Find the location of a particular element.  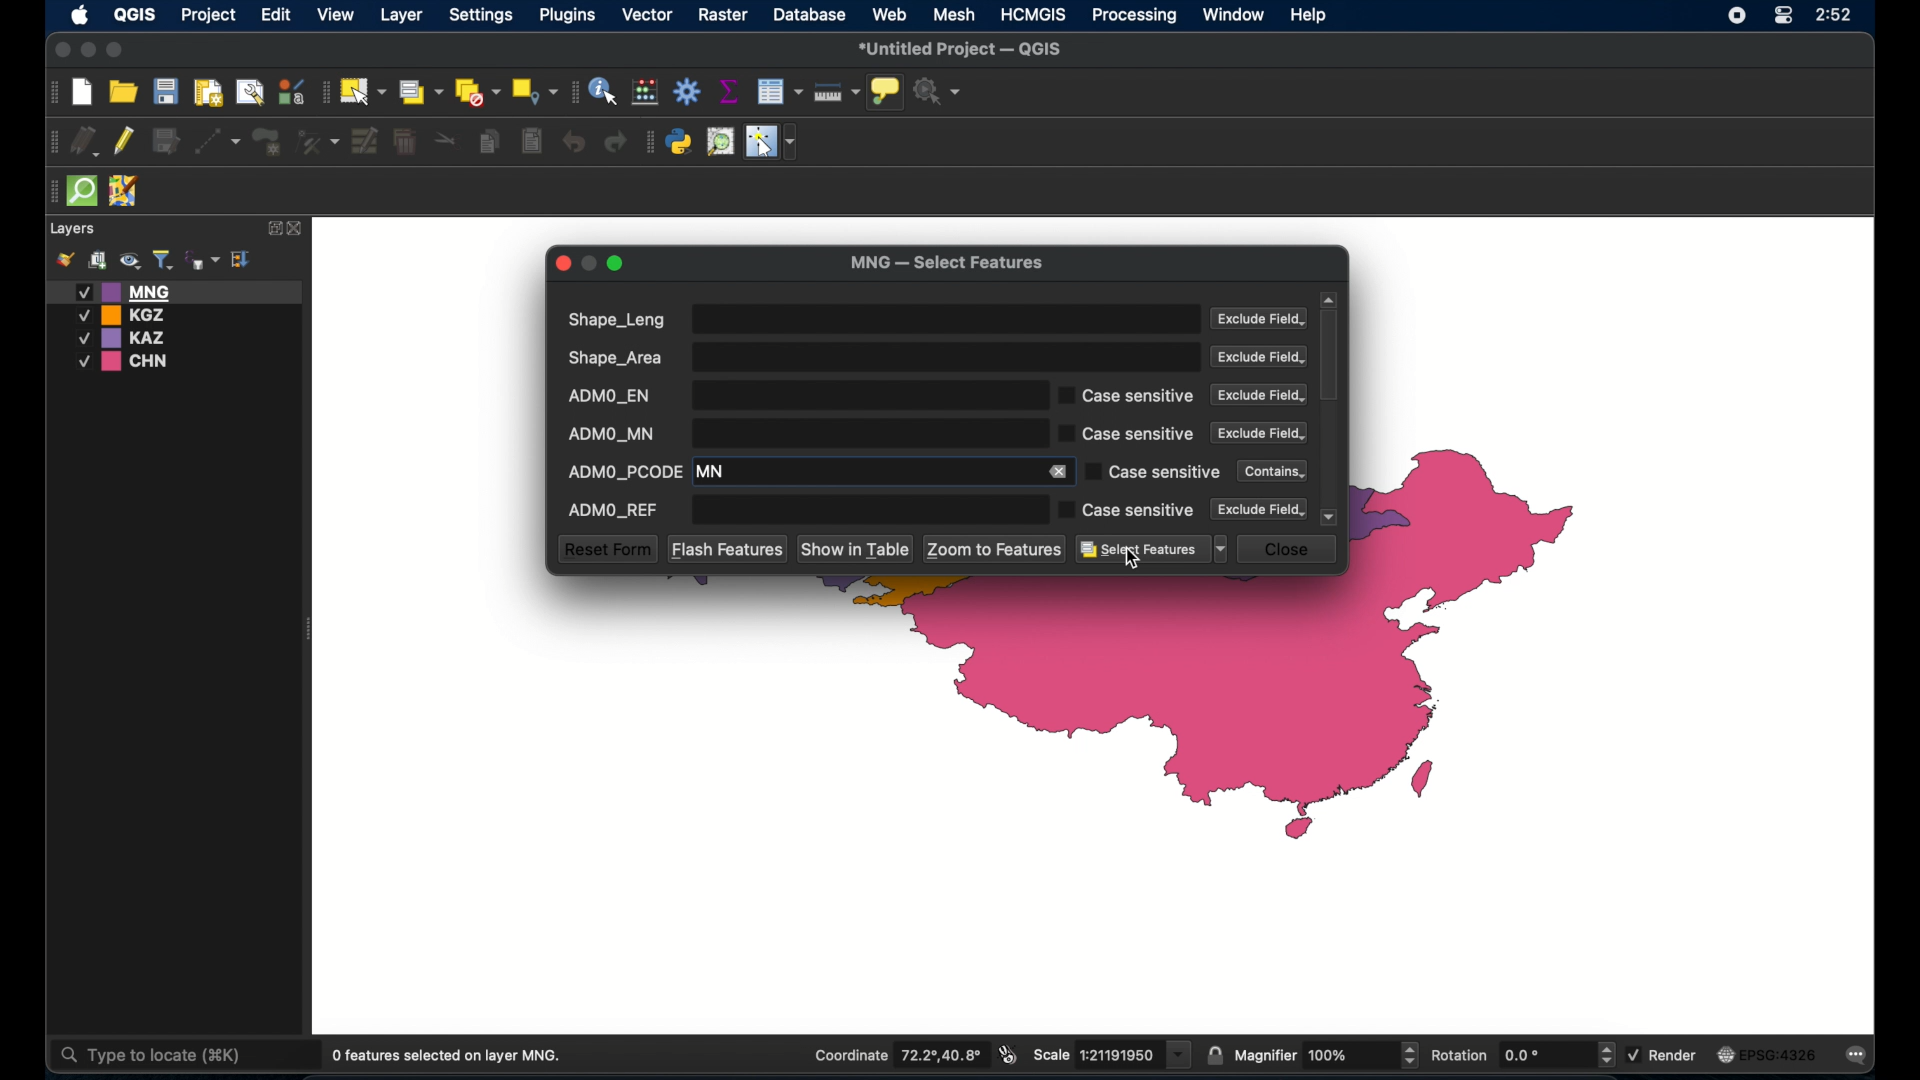

MN is located at coordinates (864, 471).